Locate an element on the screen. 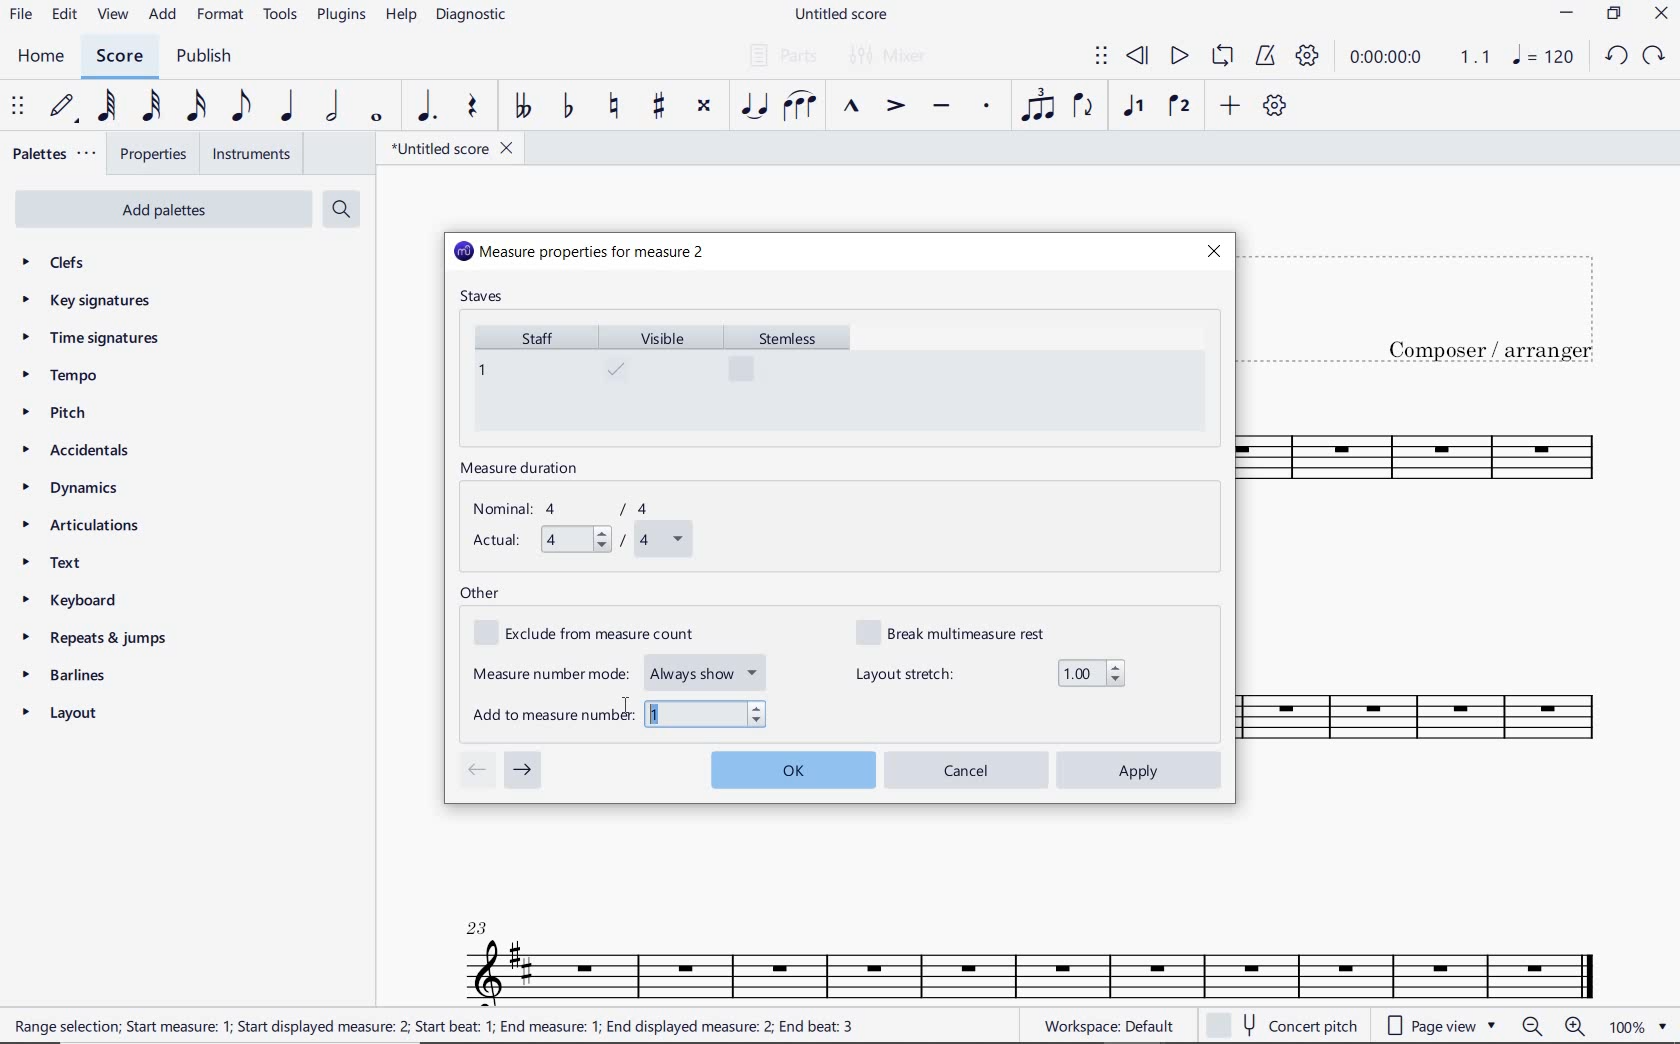  VIEW is located at coordinates (113, 16).